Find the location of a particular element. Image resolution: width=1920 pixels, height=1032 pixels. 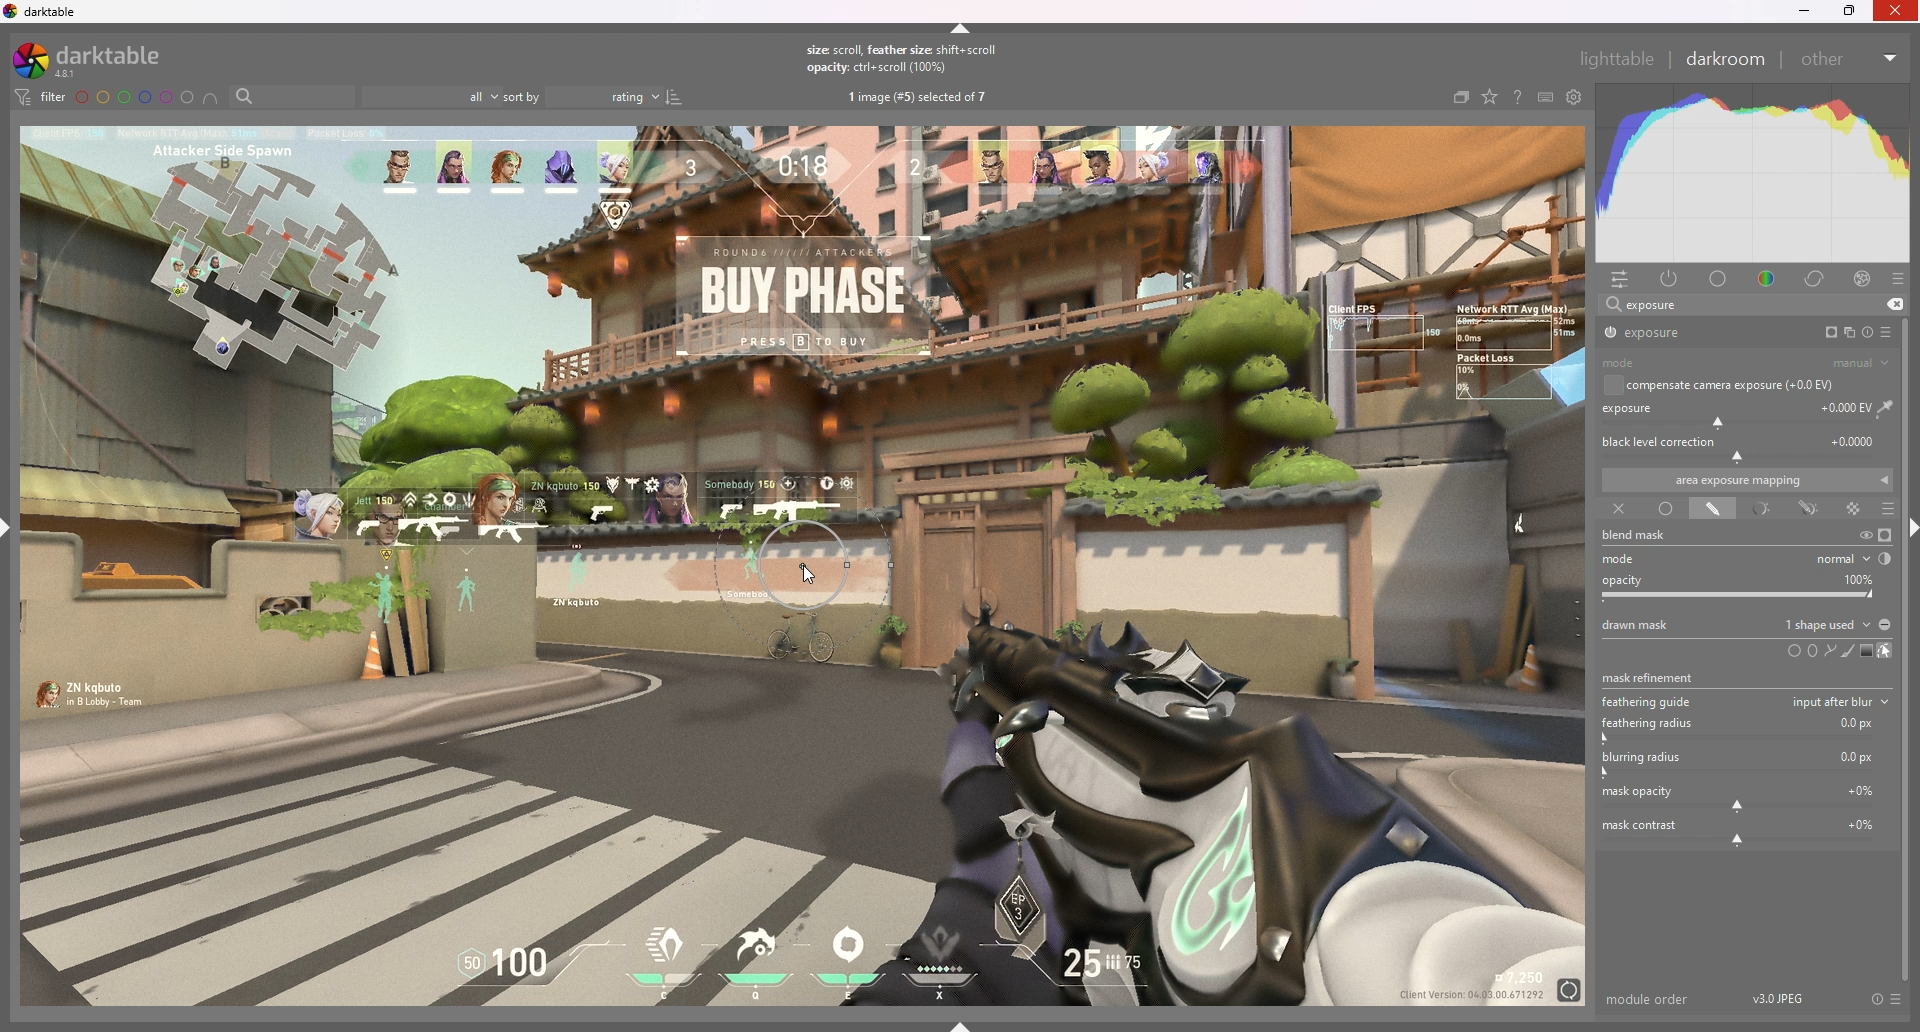

drawn and parametric mask is located at coordinates (1812, 509).